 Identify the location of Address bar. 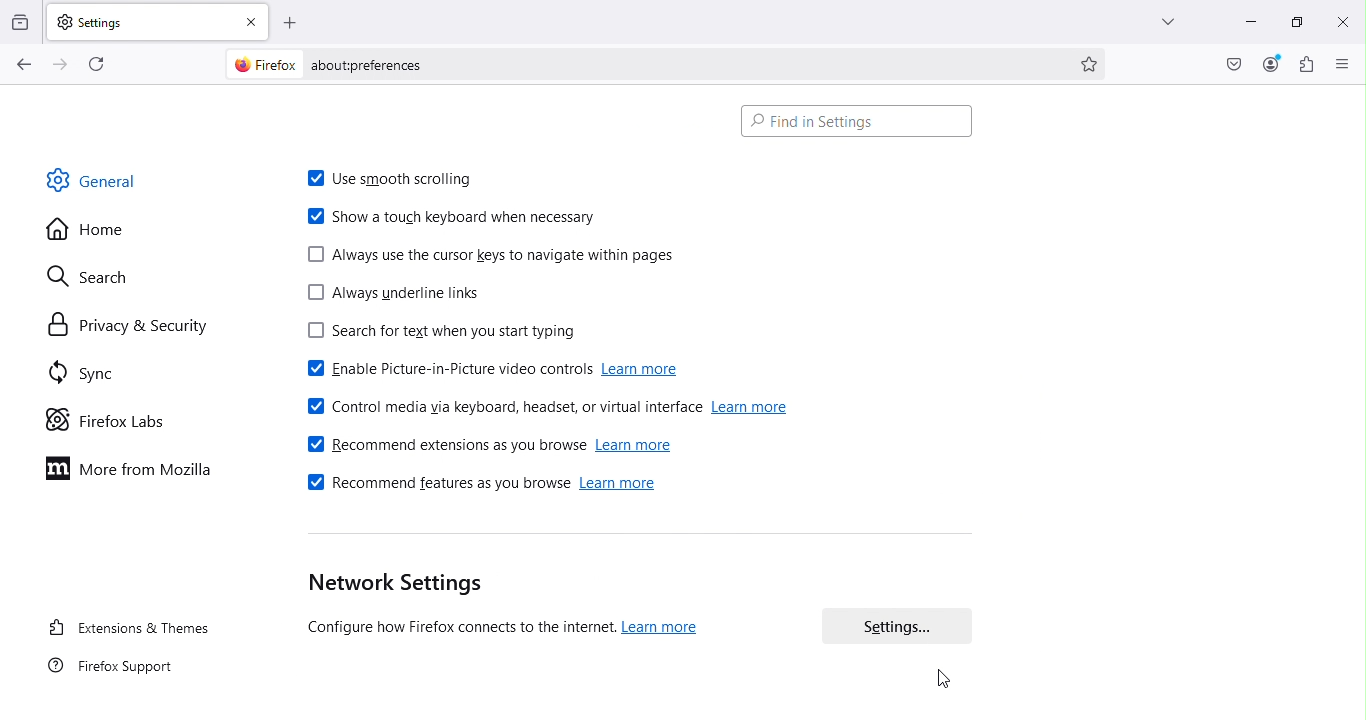
(637, 62).